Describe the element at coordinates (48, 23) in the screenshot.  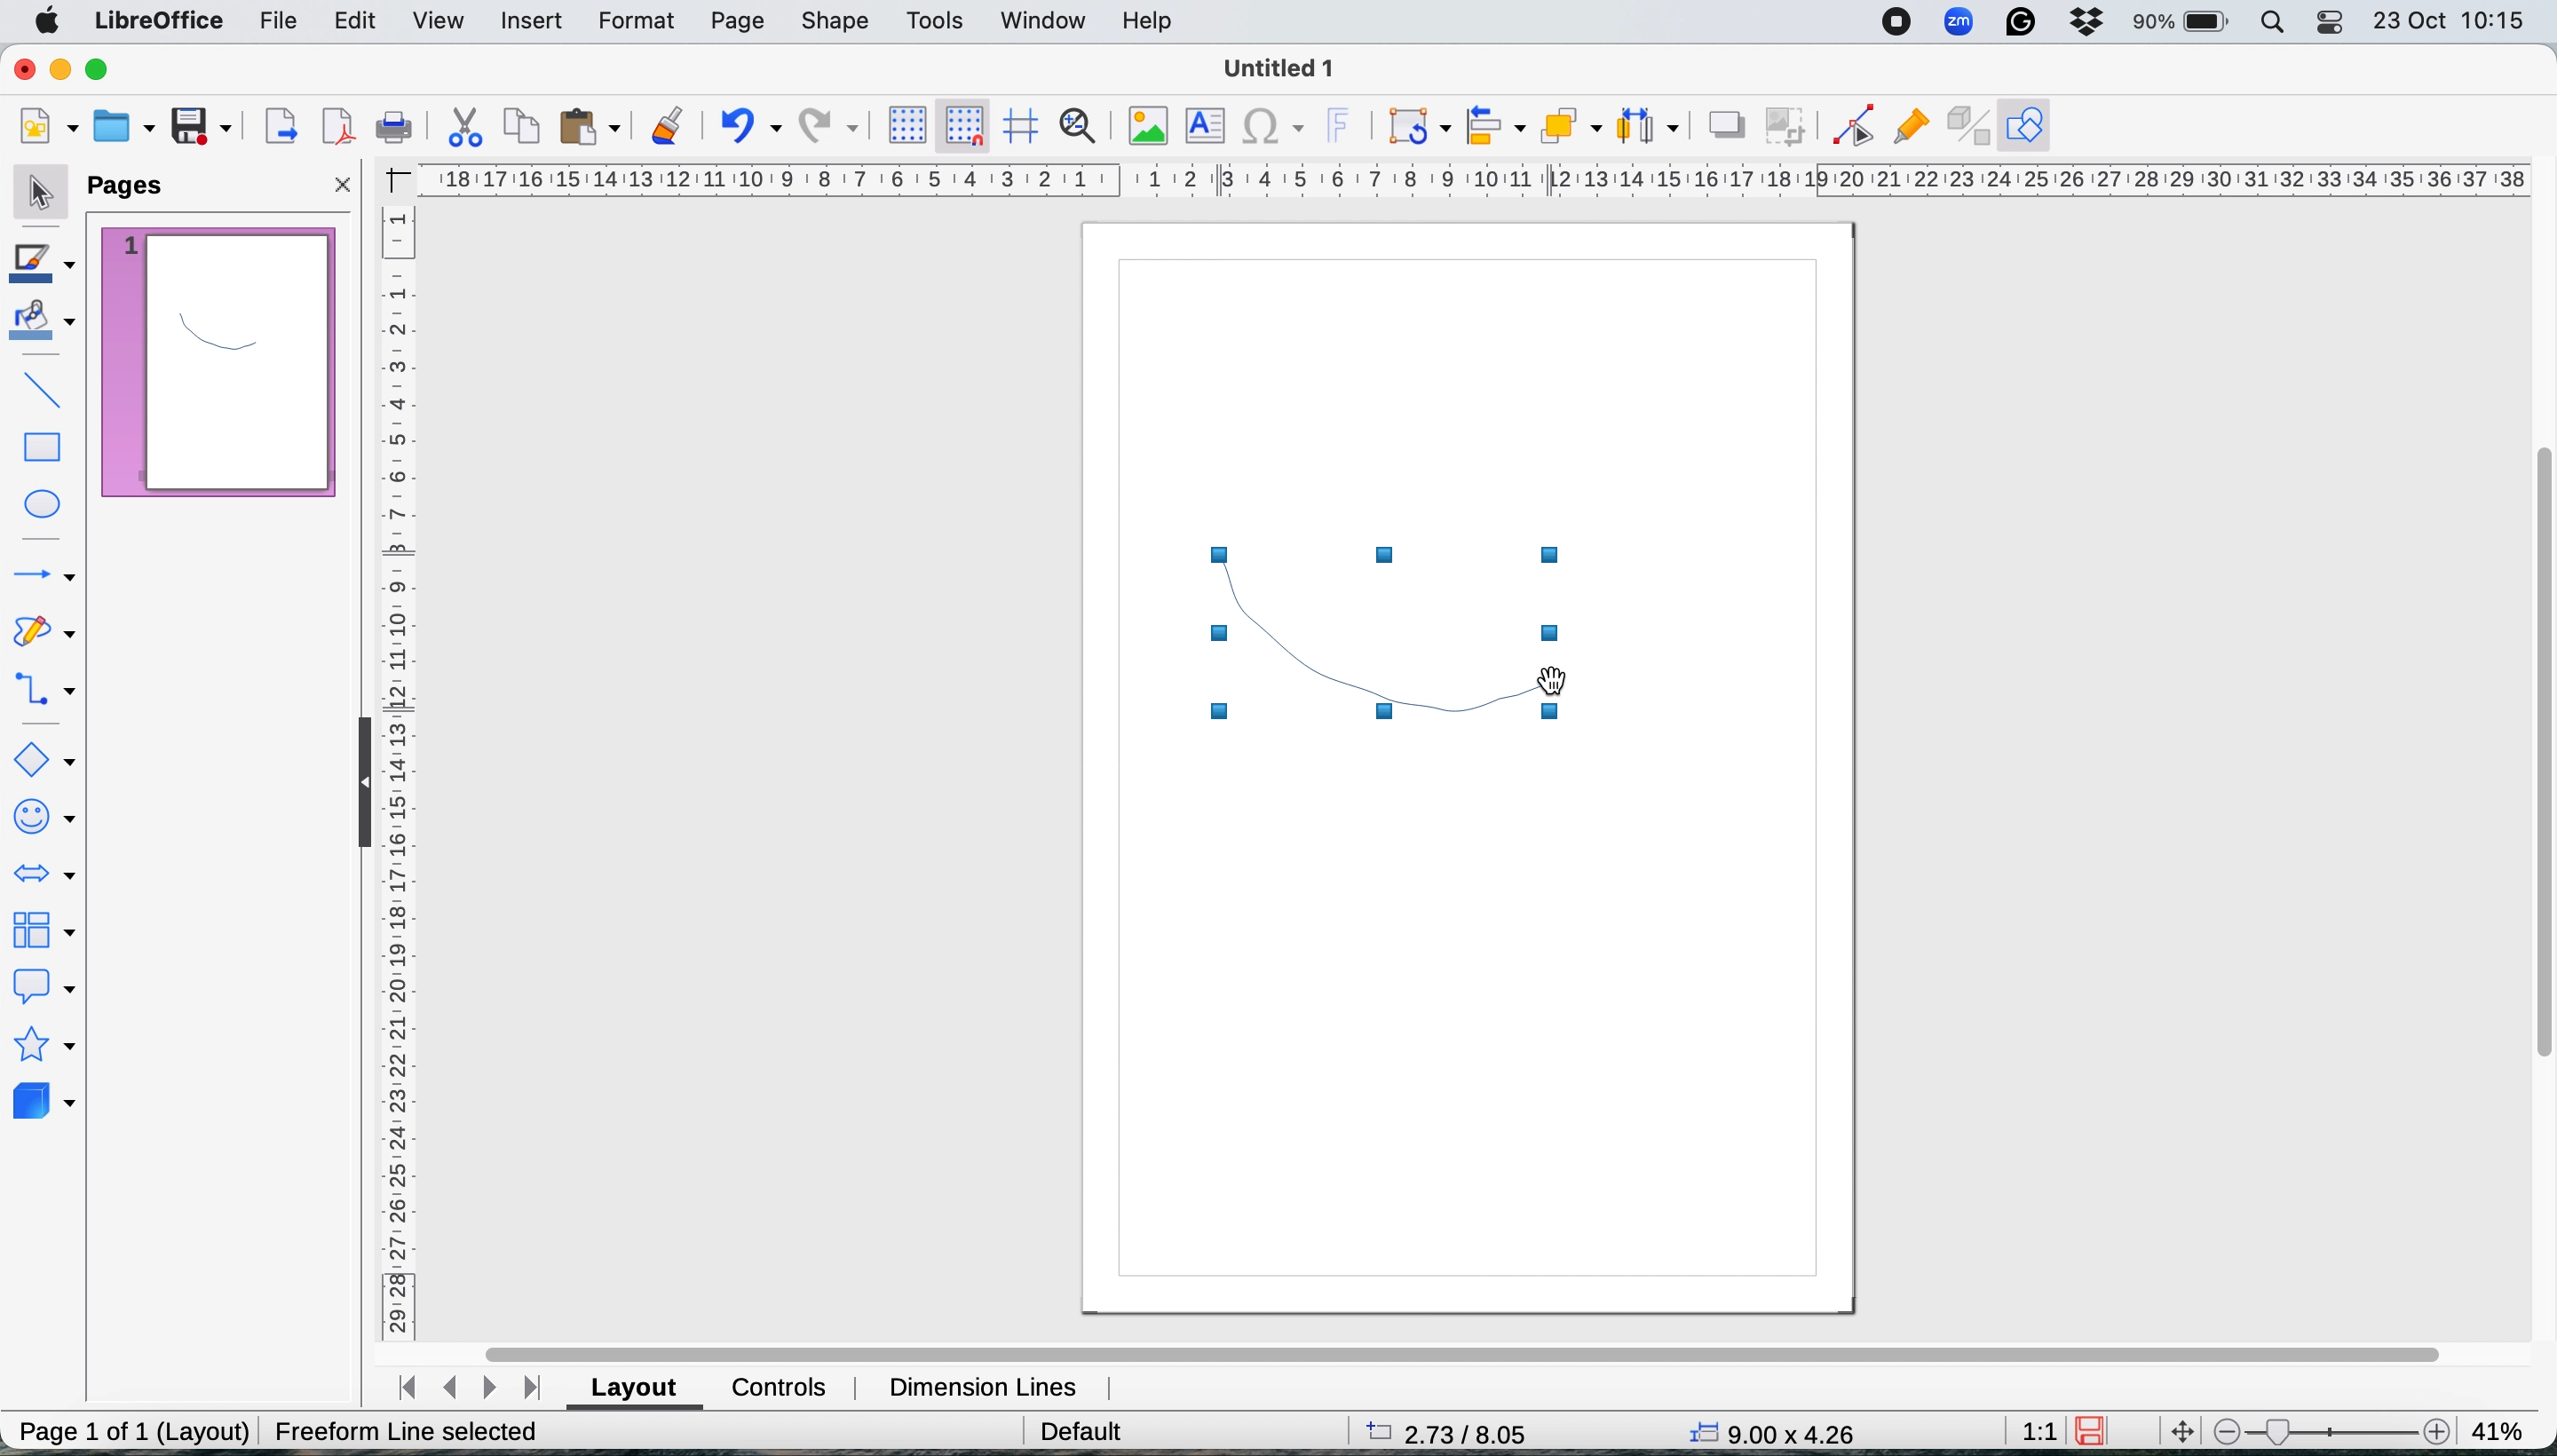
I see `system logo` at that location.